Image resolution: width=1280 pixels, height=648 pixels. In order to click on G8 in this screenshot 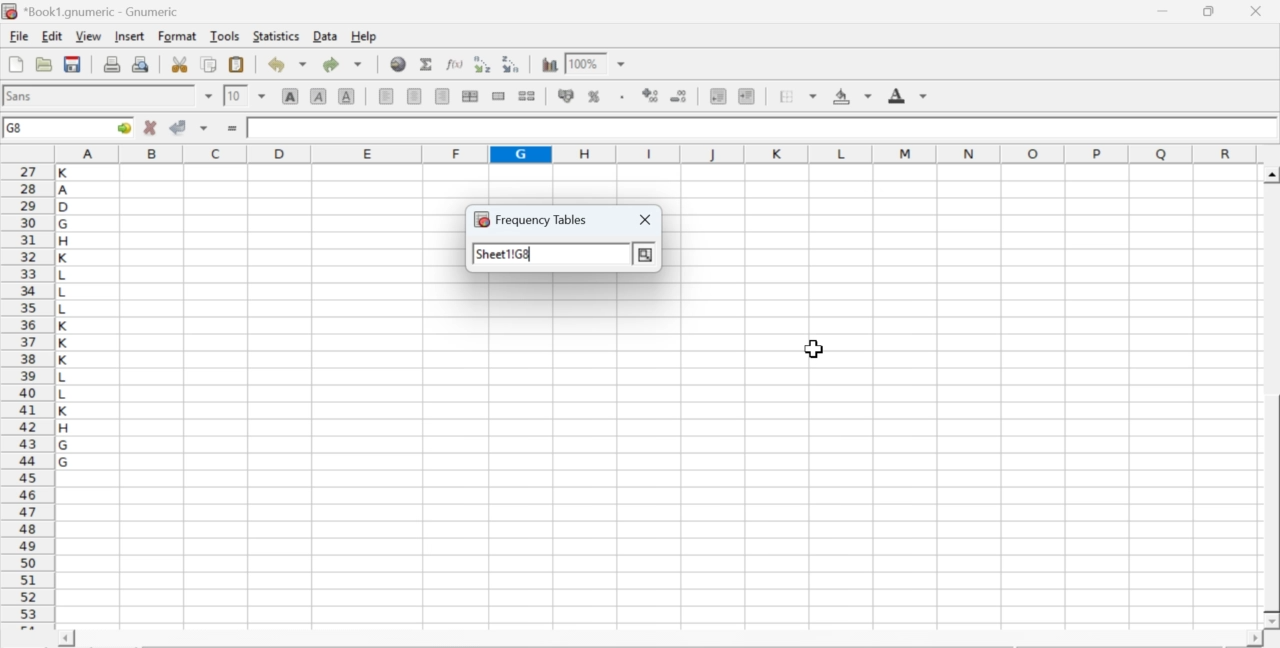, I will do `click(17, 128)`.